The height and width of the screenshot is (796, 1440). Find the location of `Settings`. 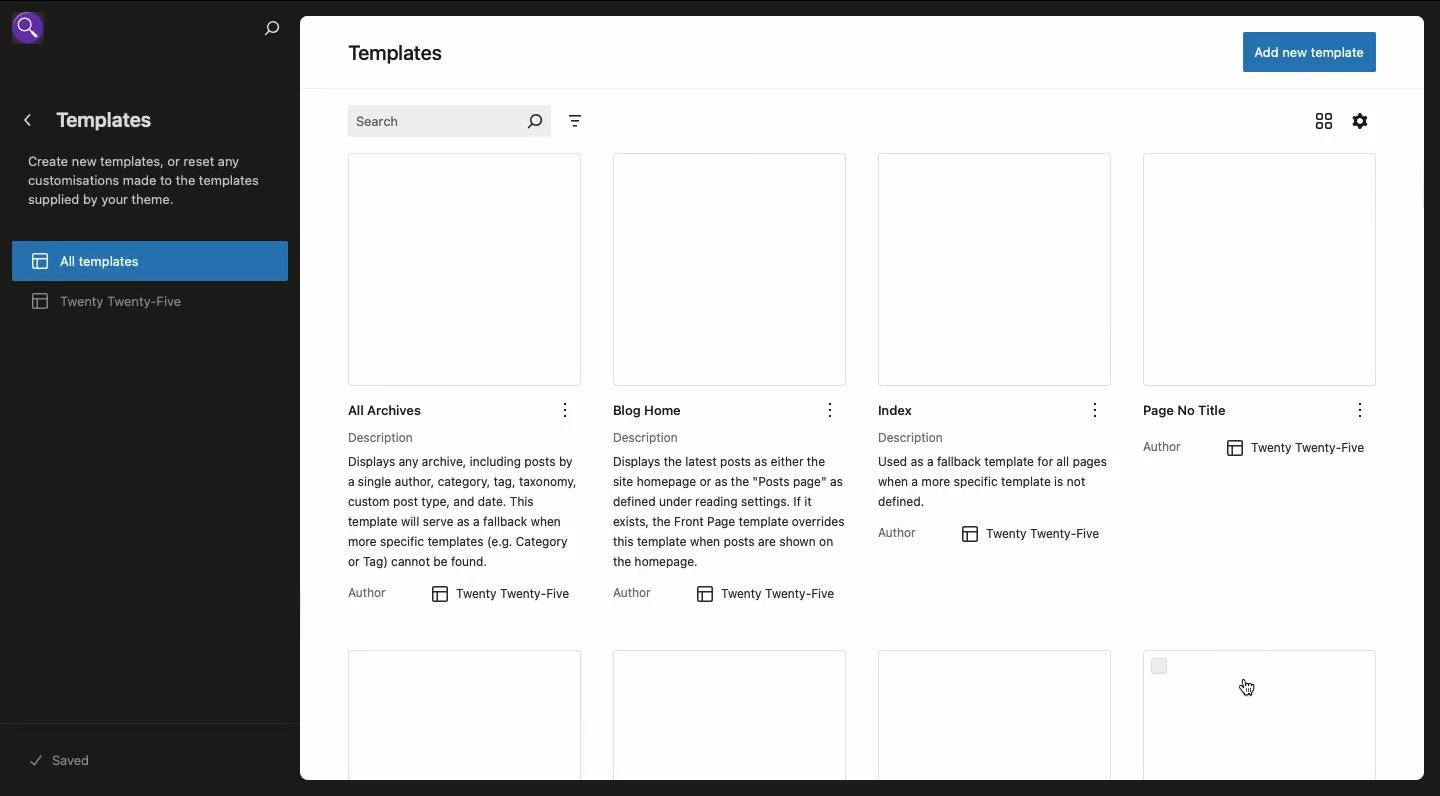

Settings is located at coordinates (1362, 121).